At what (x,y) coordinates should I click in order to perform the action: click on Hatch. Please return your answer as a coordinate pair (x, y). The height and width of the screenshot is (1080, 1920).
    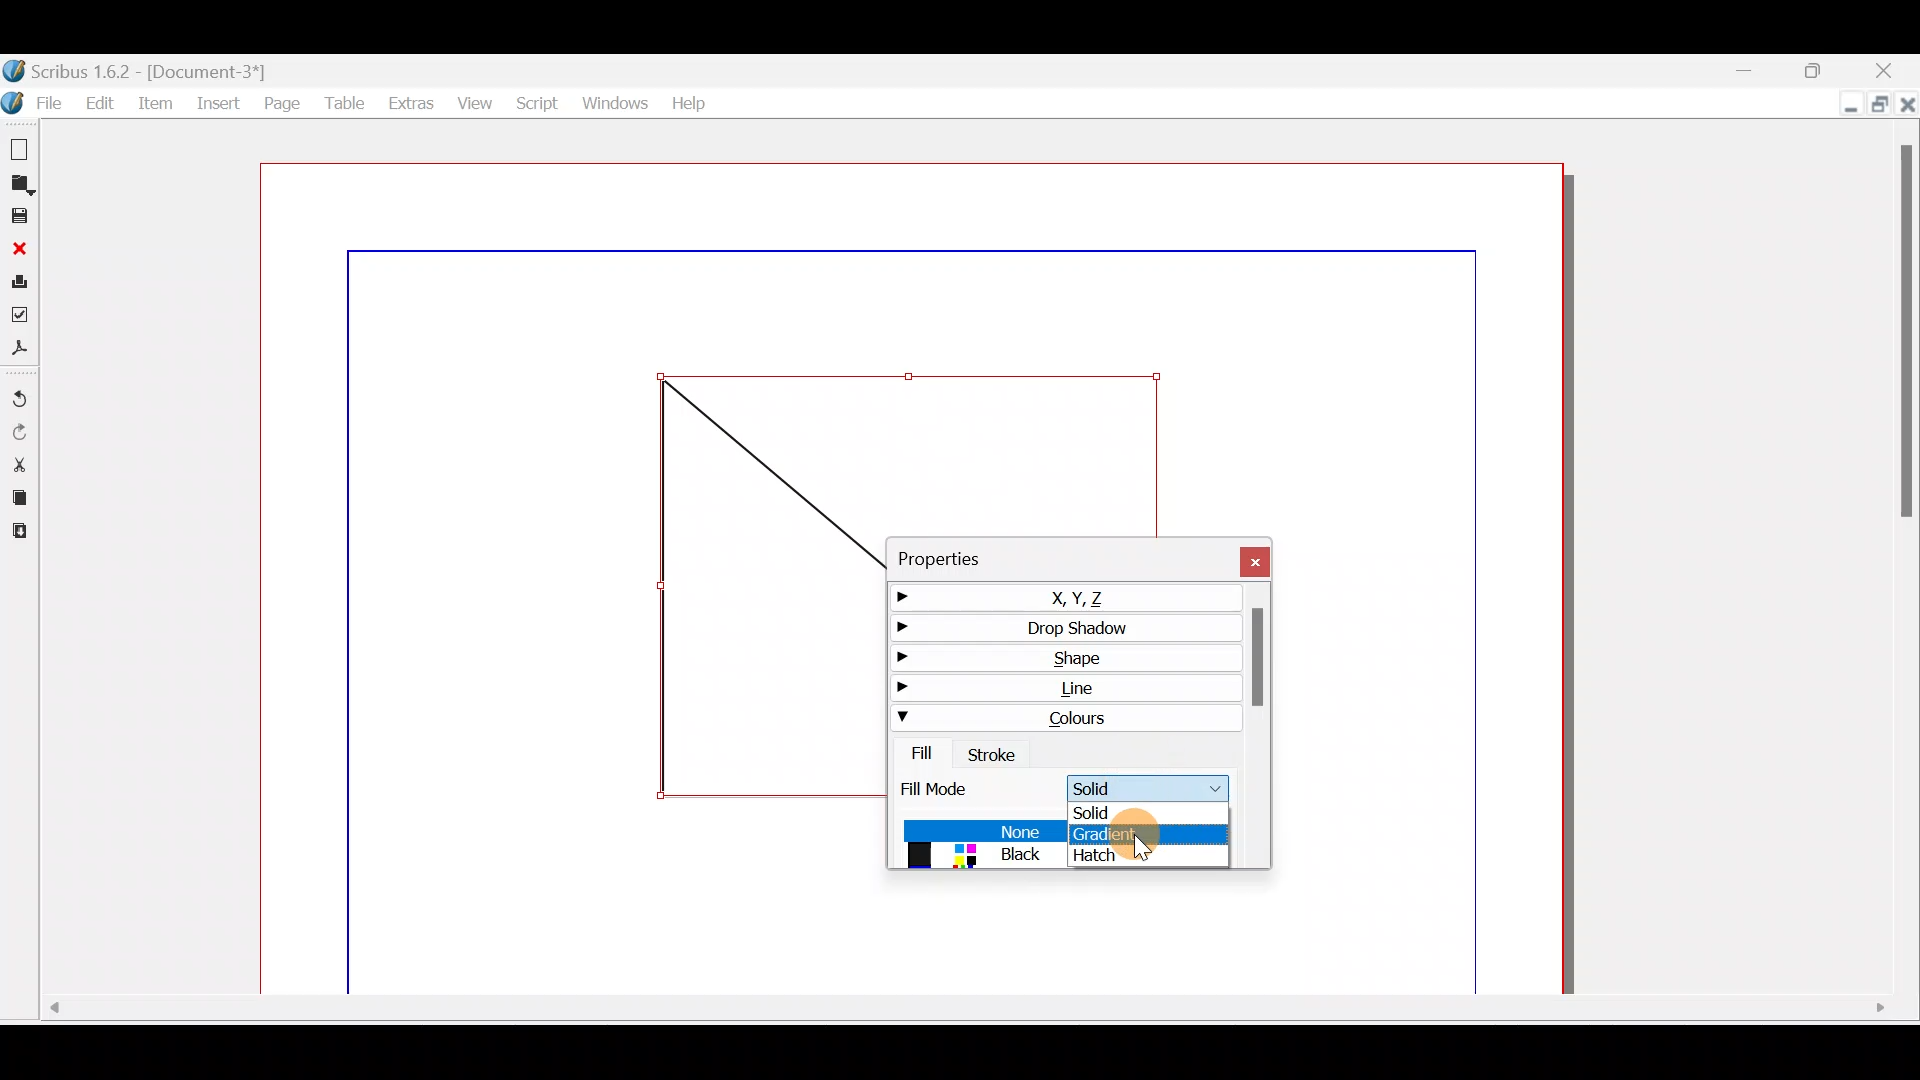
    Looking at the image, I should click on (1147, 858).